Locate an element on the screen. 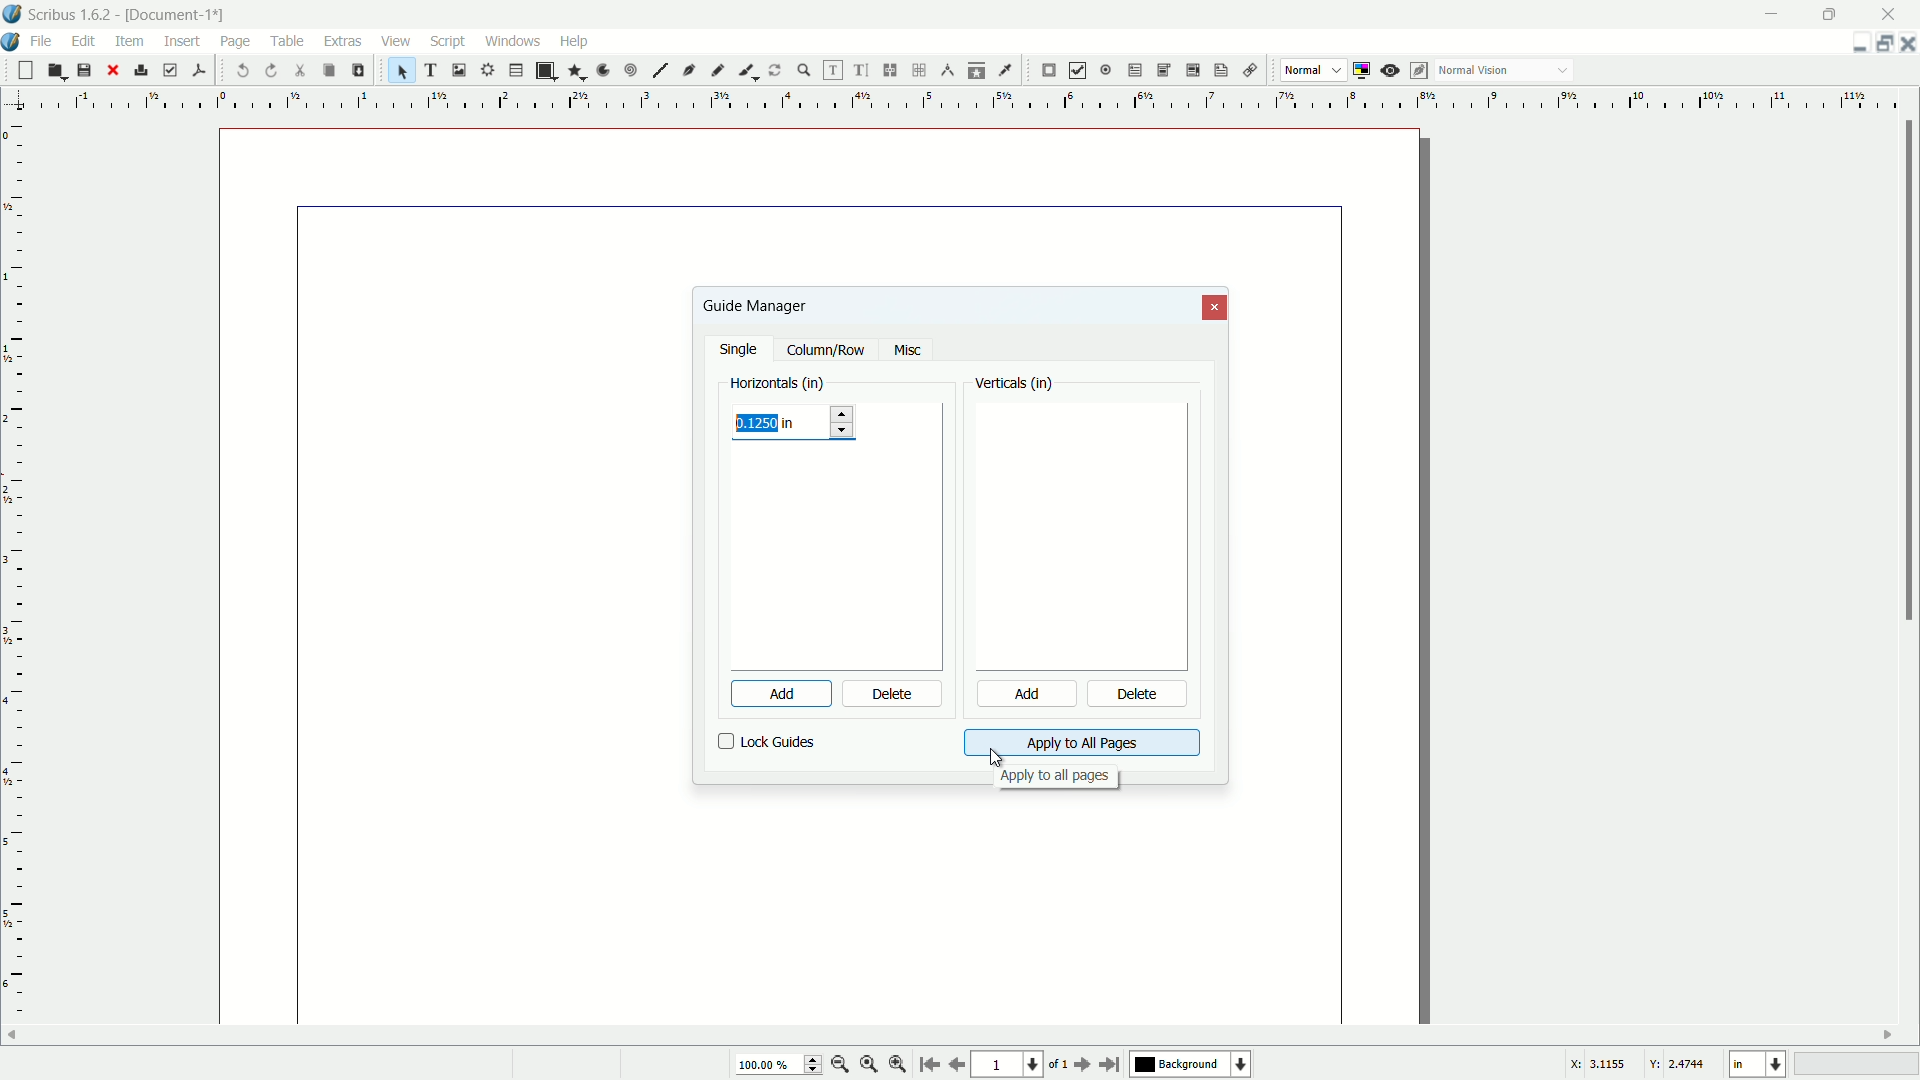 Image resolution: width=1920 pixels, height=1080 pixels. item menu is located at coordinates (131, 40).